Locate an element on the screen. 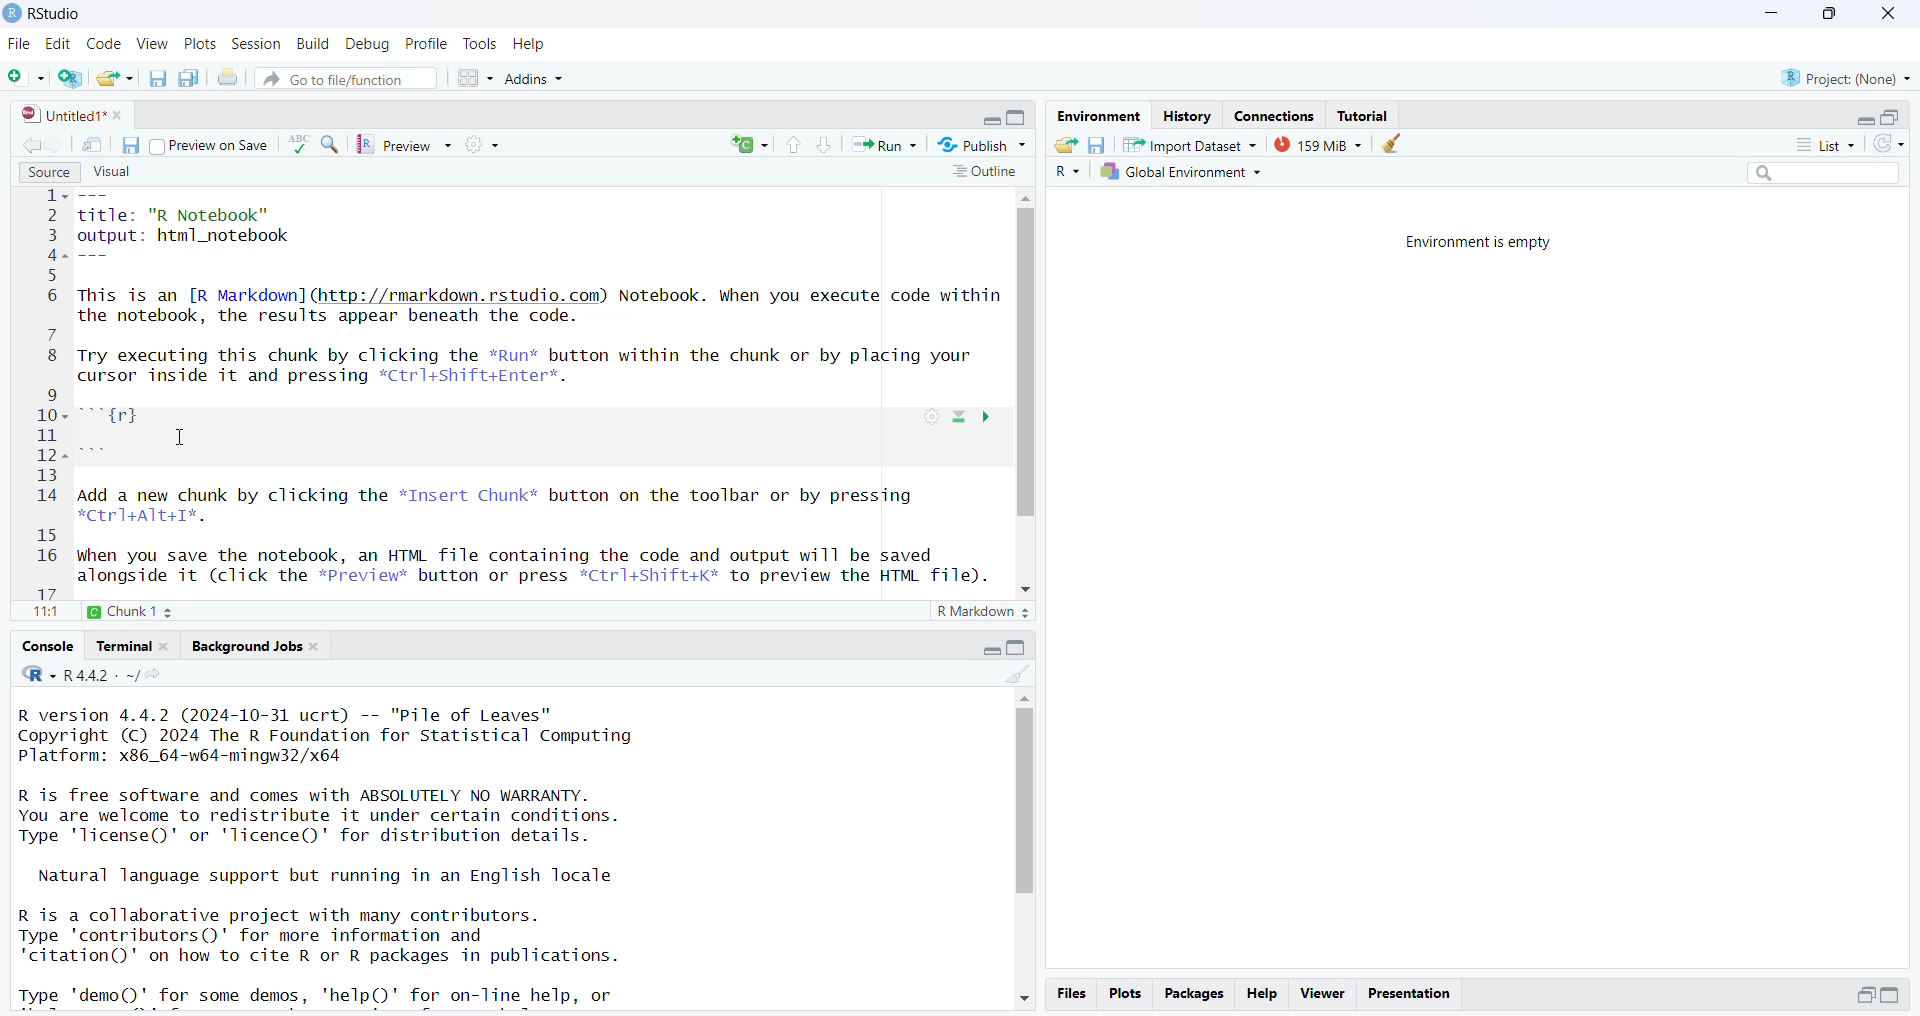 This screenshot has width=1920, height=1016. Import dataset is located at coordinates (1189, 144).